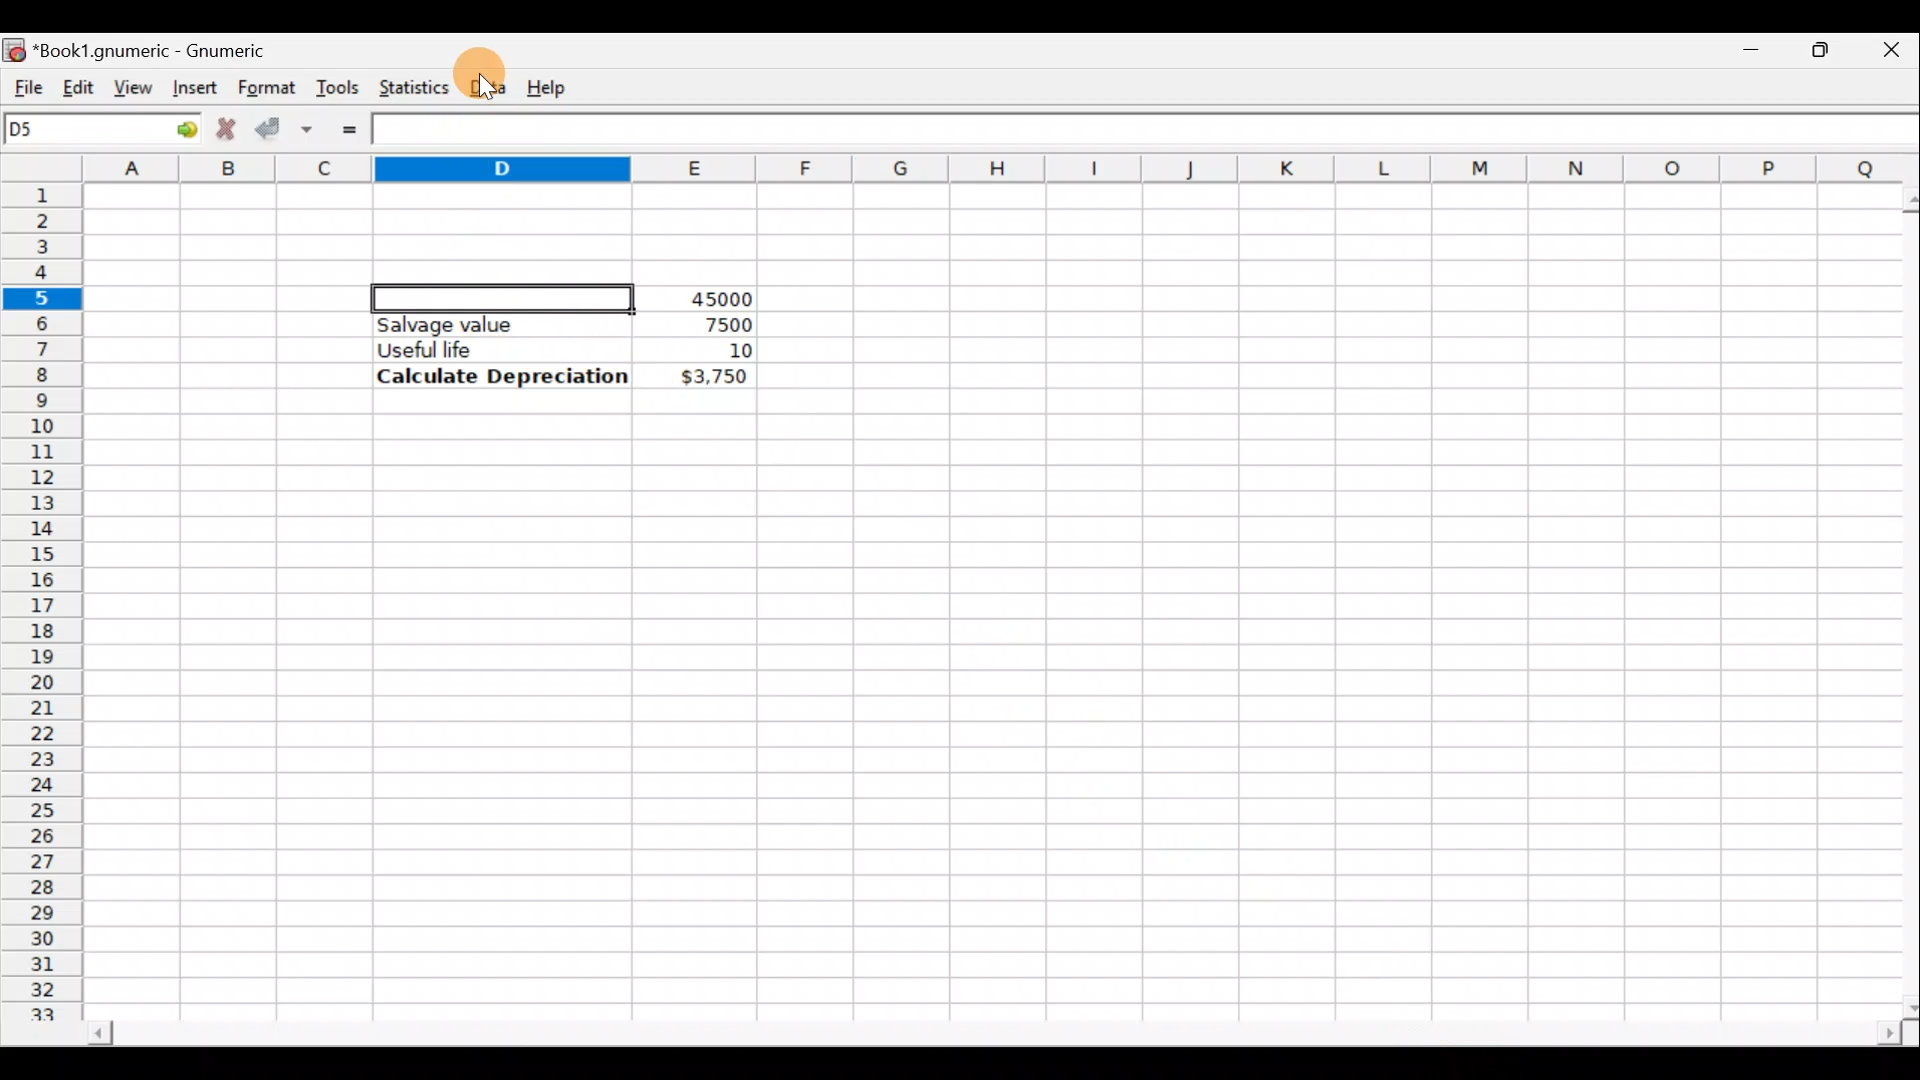 The image size is (1920, 1080). What do you see at coordinates (22, 83) in the screenshot?
I see `File` at bounding box center [22, 83].